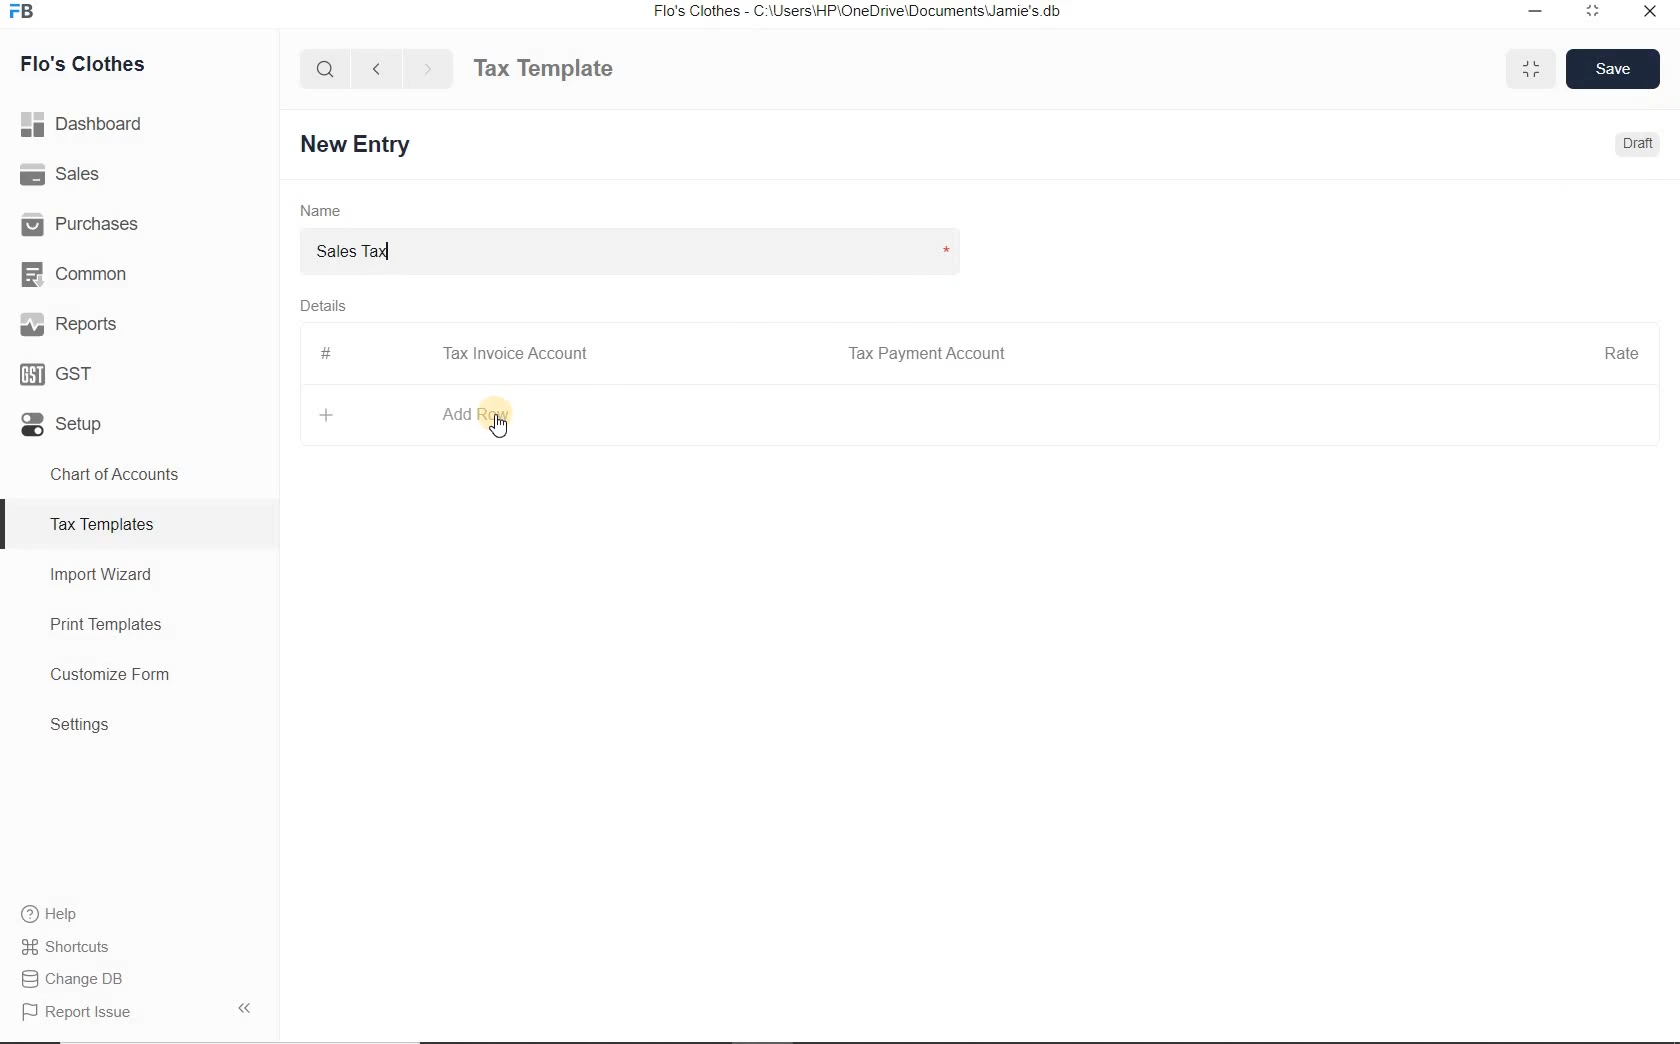 The image size is (1680, 1044). I want to click on New Entry, so click(360, 145).